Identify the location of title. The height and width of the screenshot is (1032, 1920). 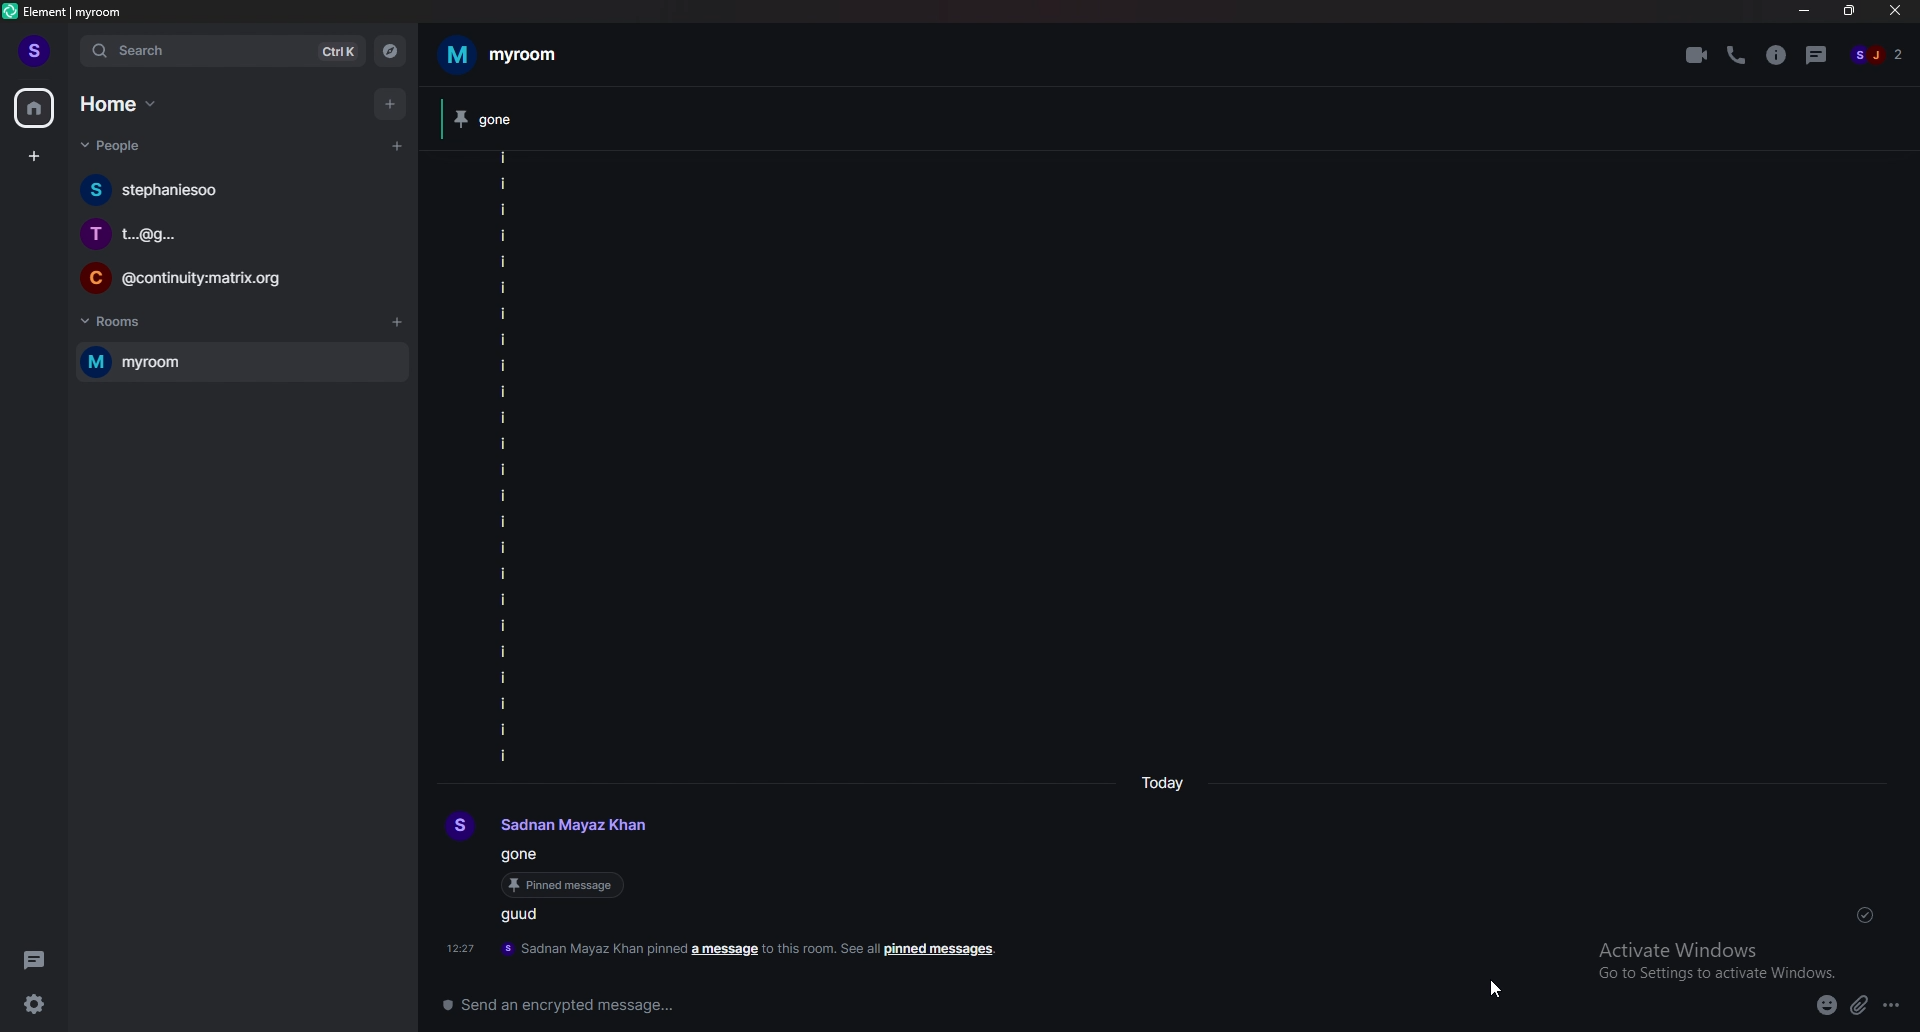
(80, 13).